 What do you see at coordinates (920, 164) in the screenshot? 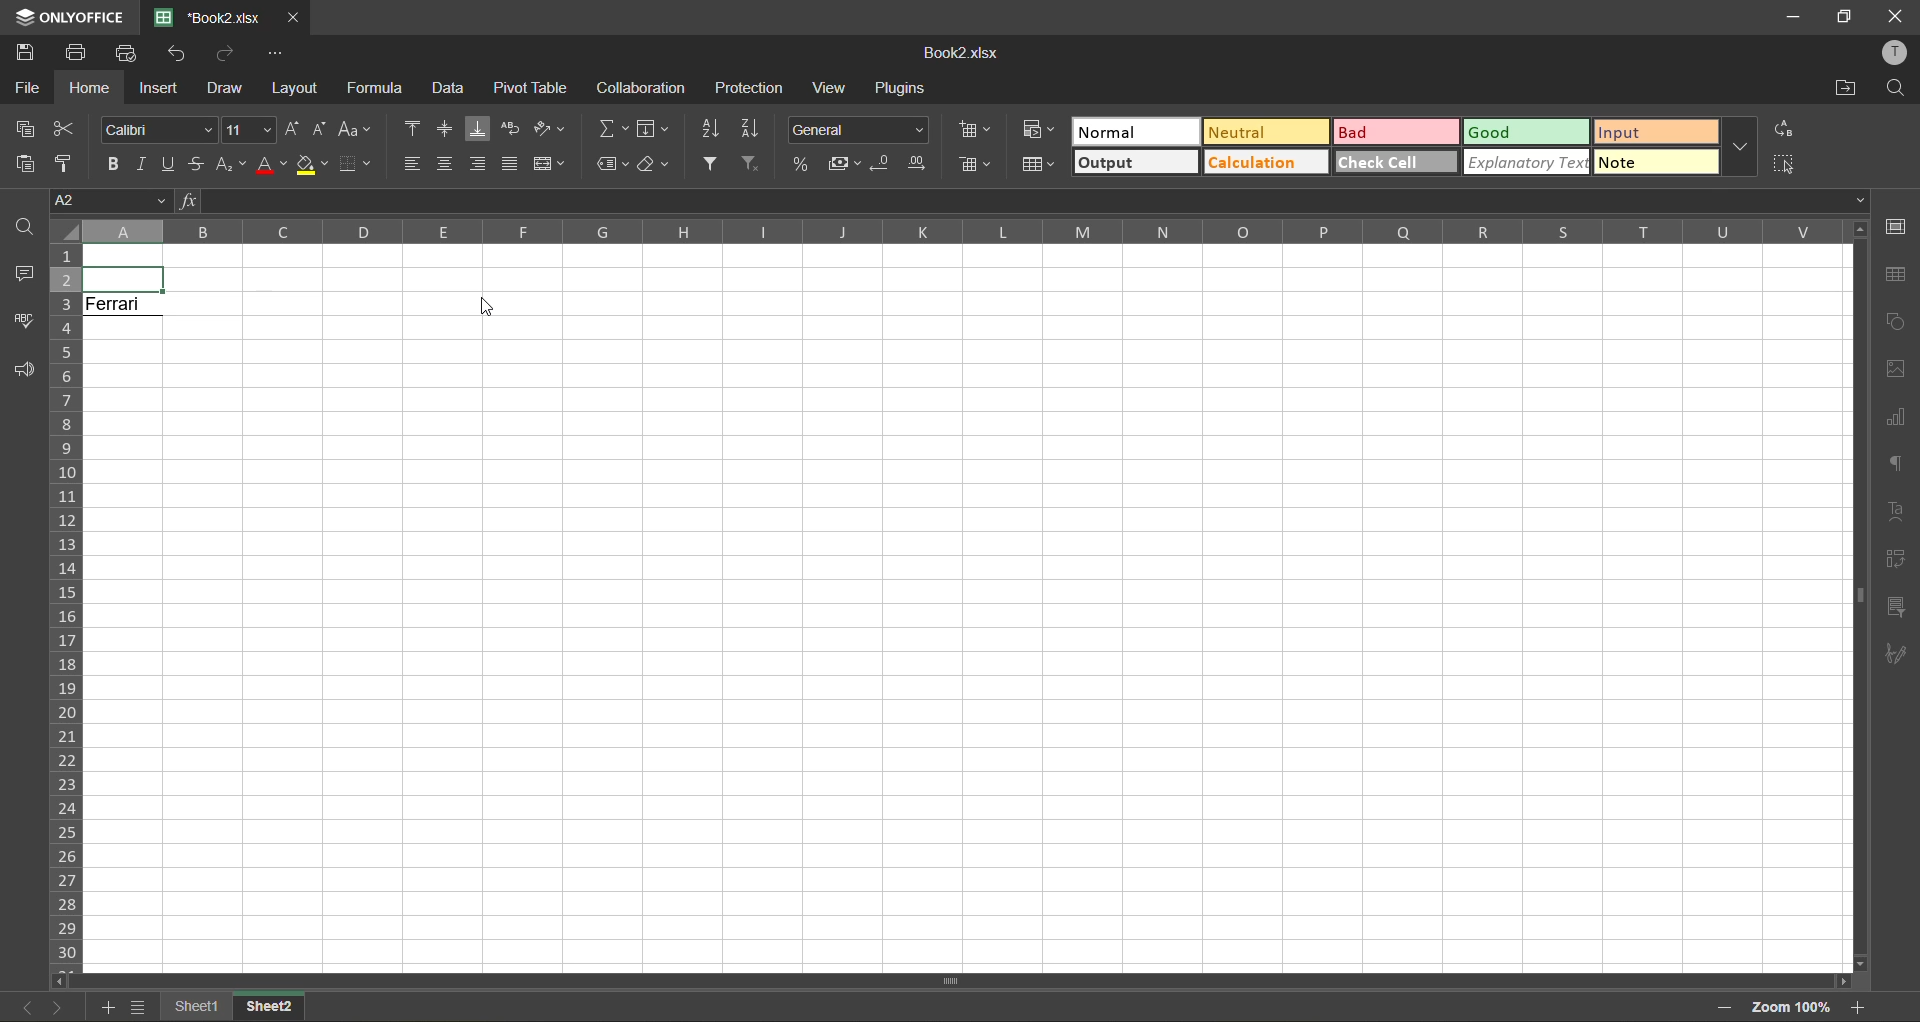
I see `increase decimal` at bounding box center [920, 164].